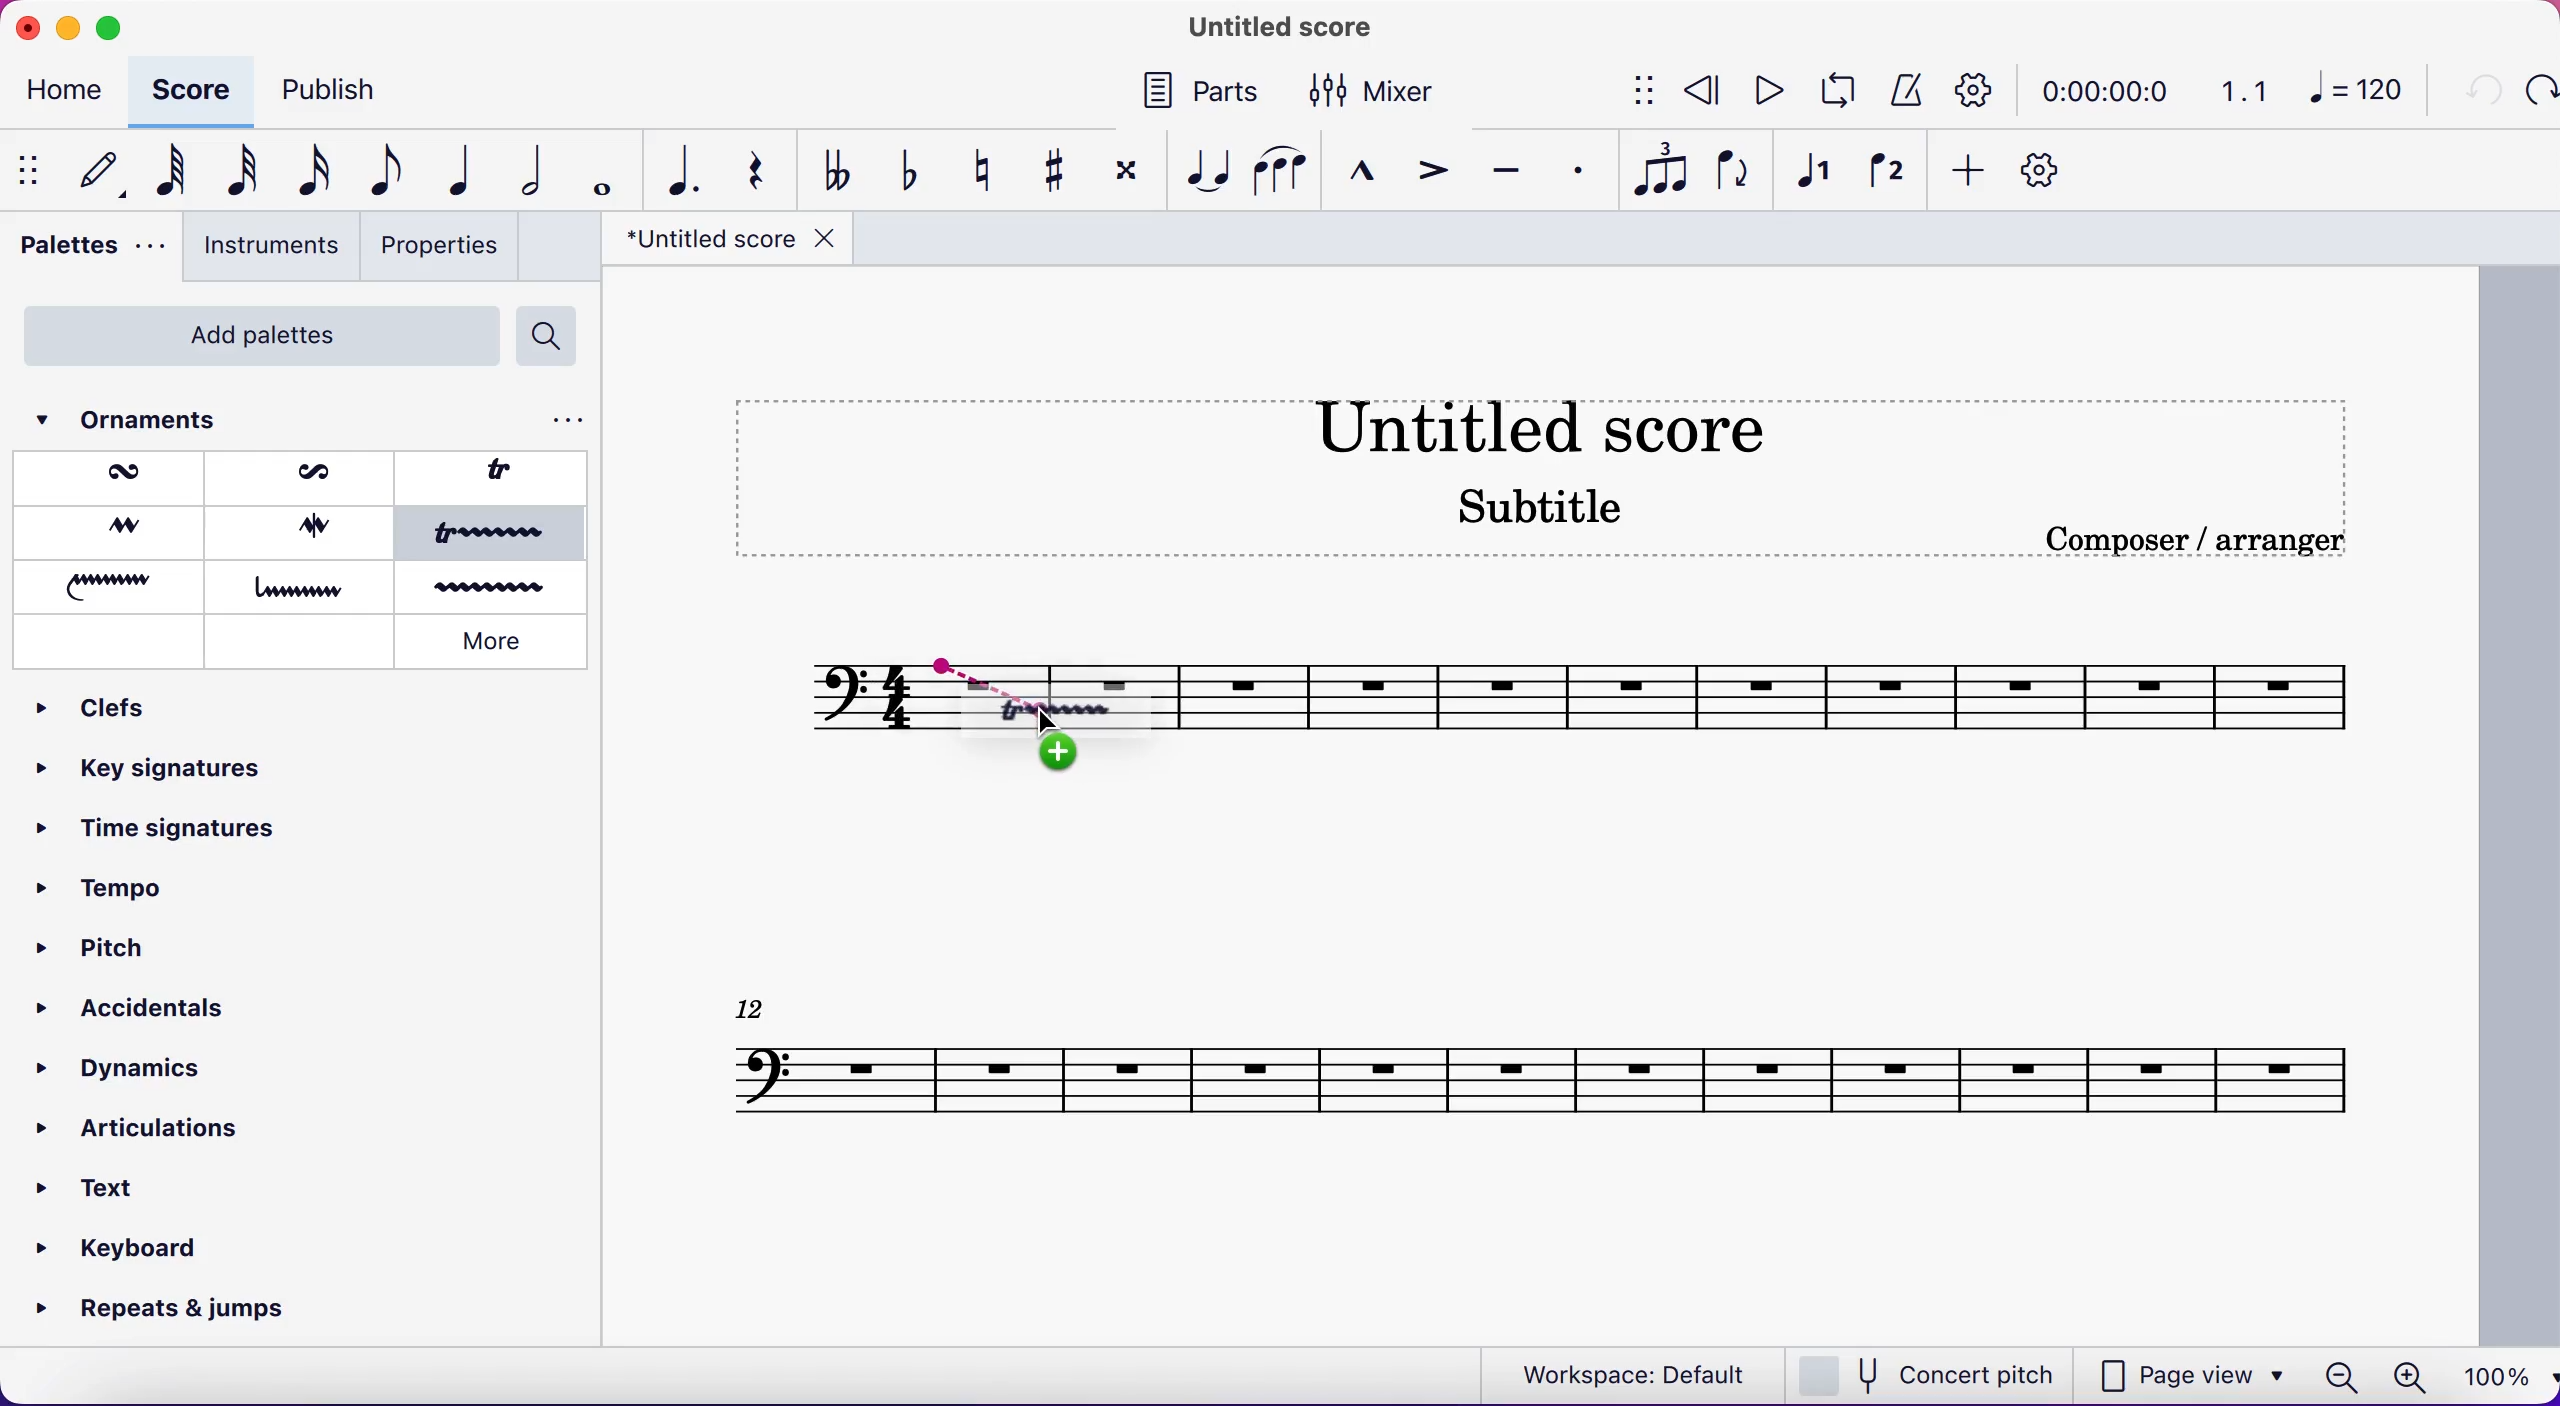 The image size is (2560, 1406). Describe the element at coordinates (1886, 173) in the screenshot. I see `voice 2` at that location.